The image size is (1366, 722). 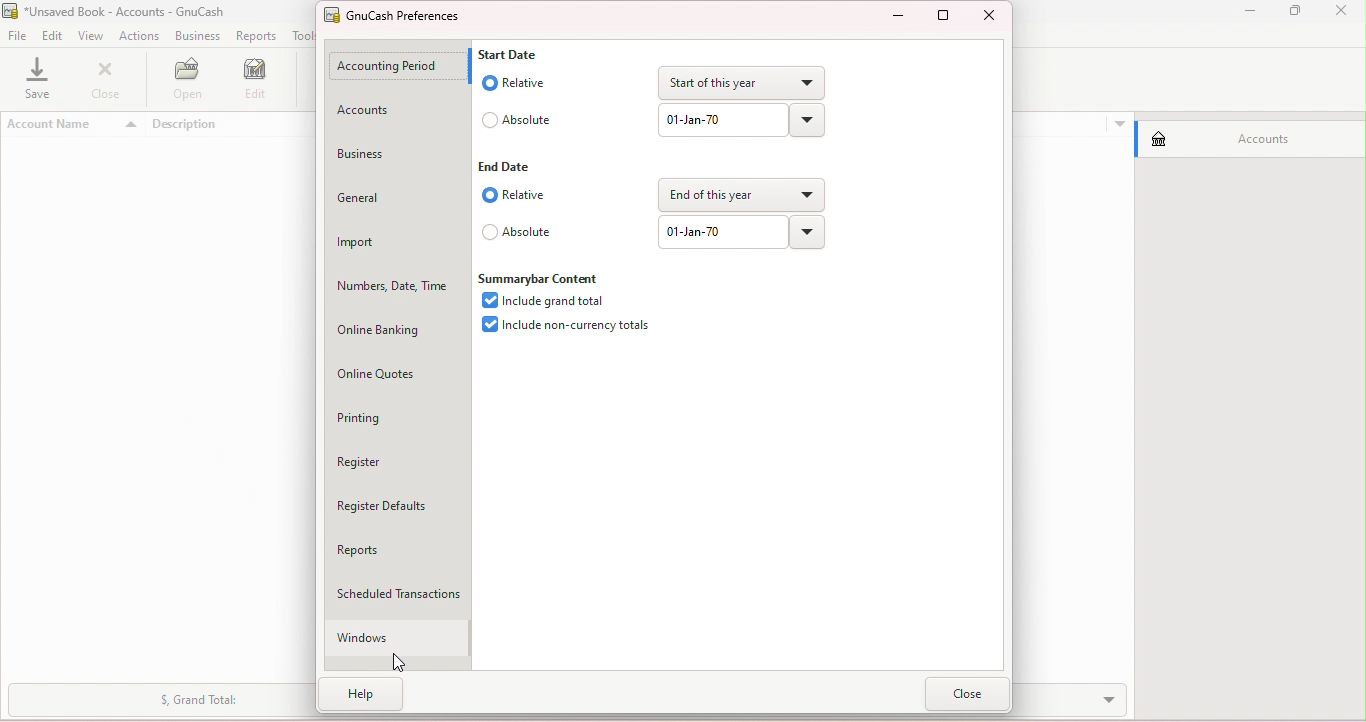 I want to click on Drop dow, so click(x=805, y=120).